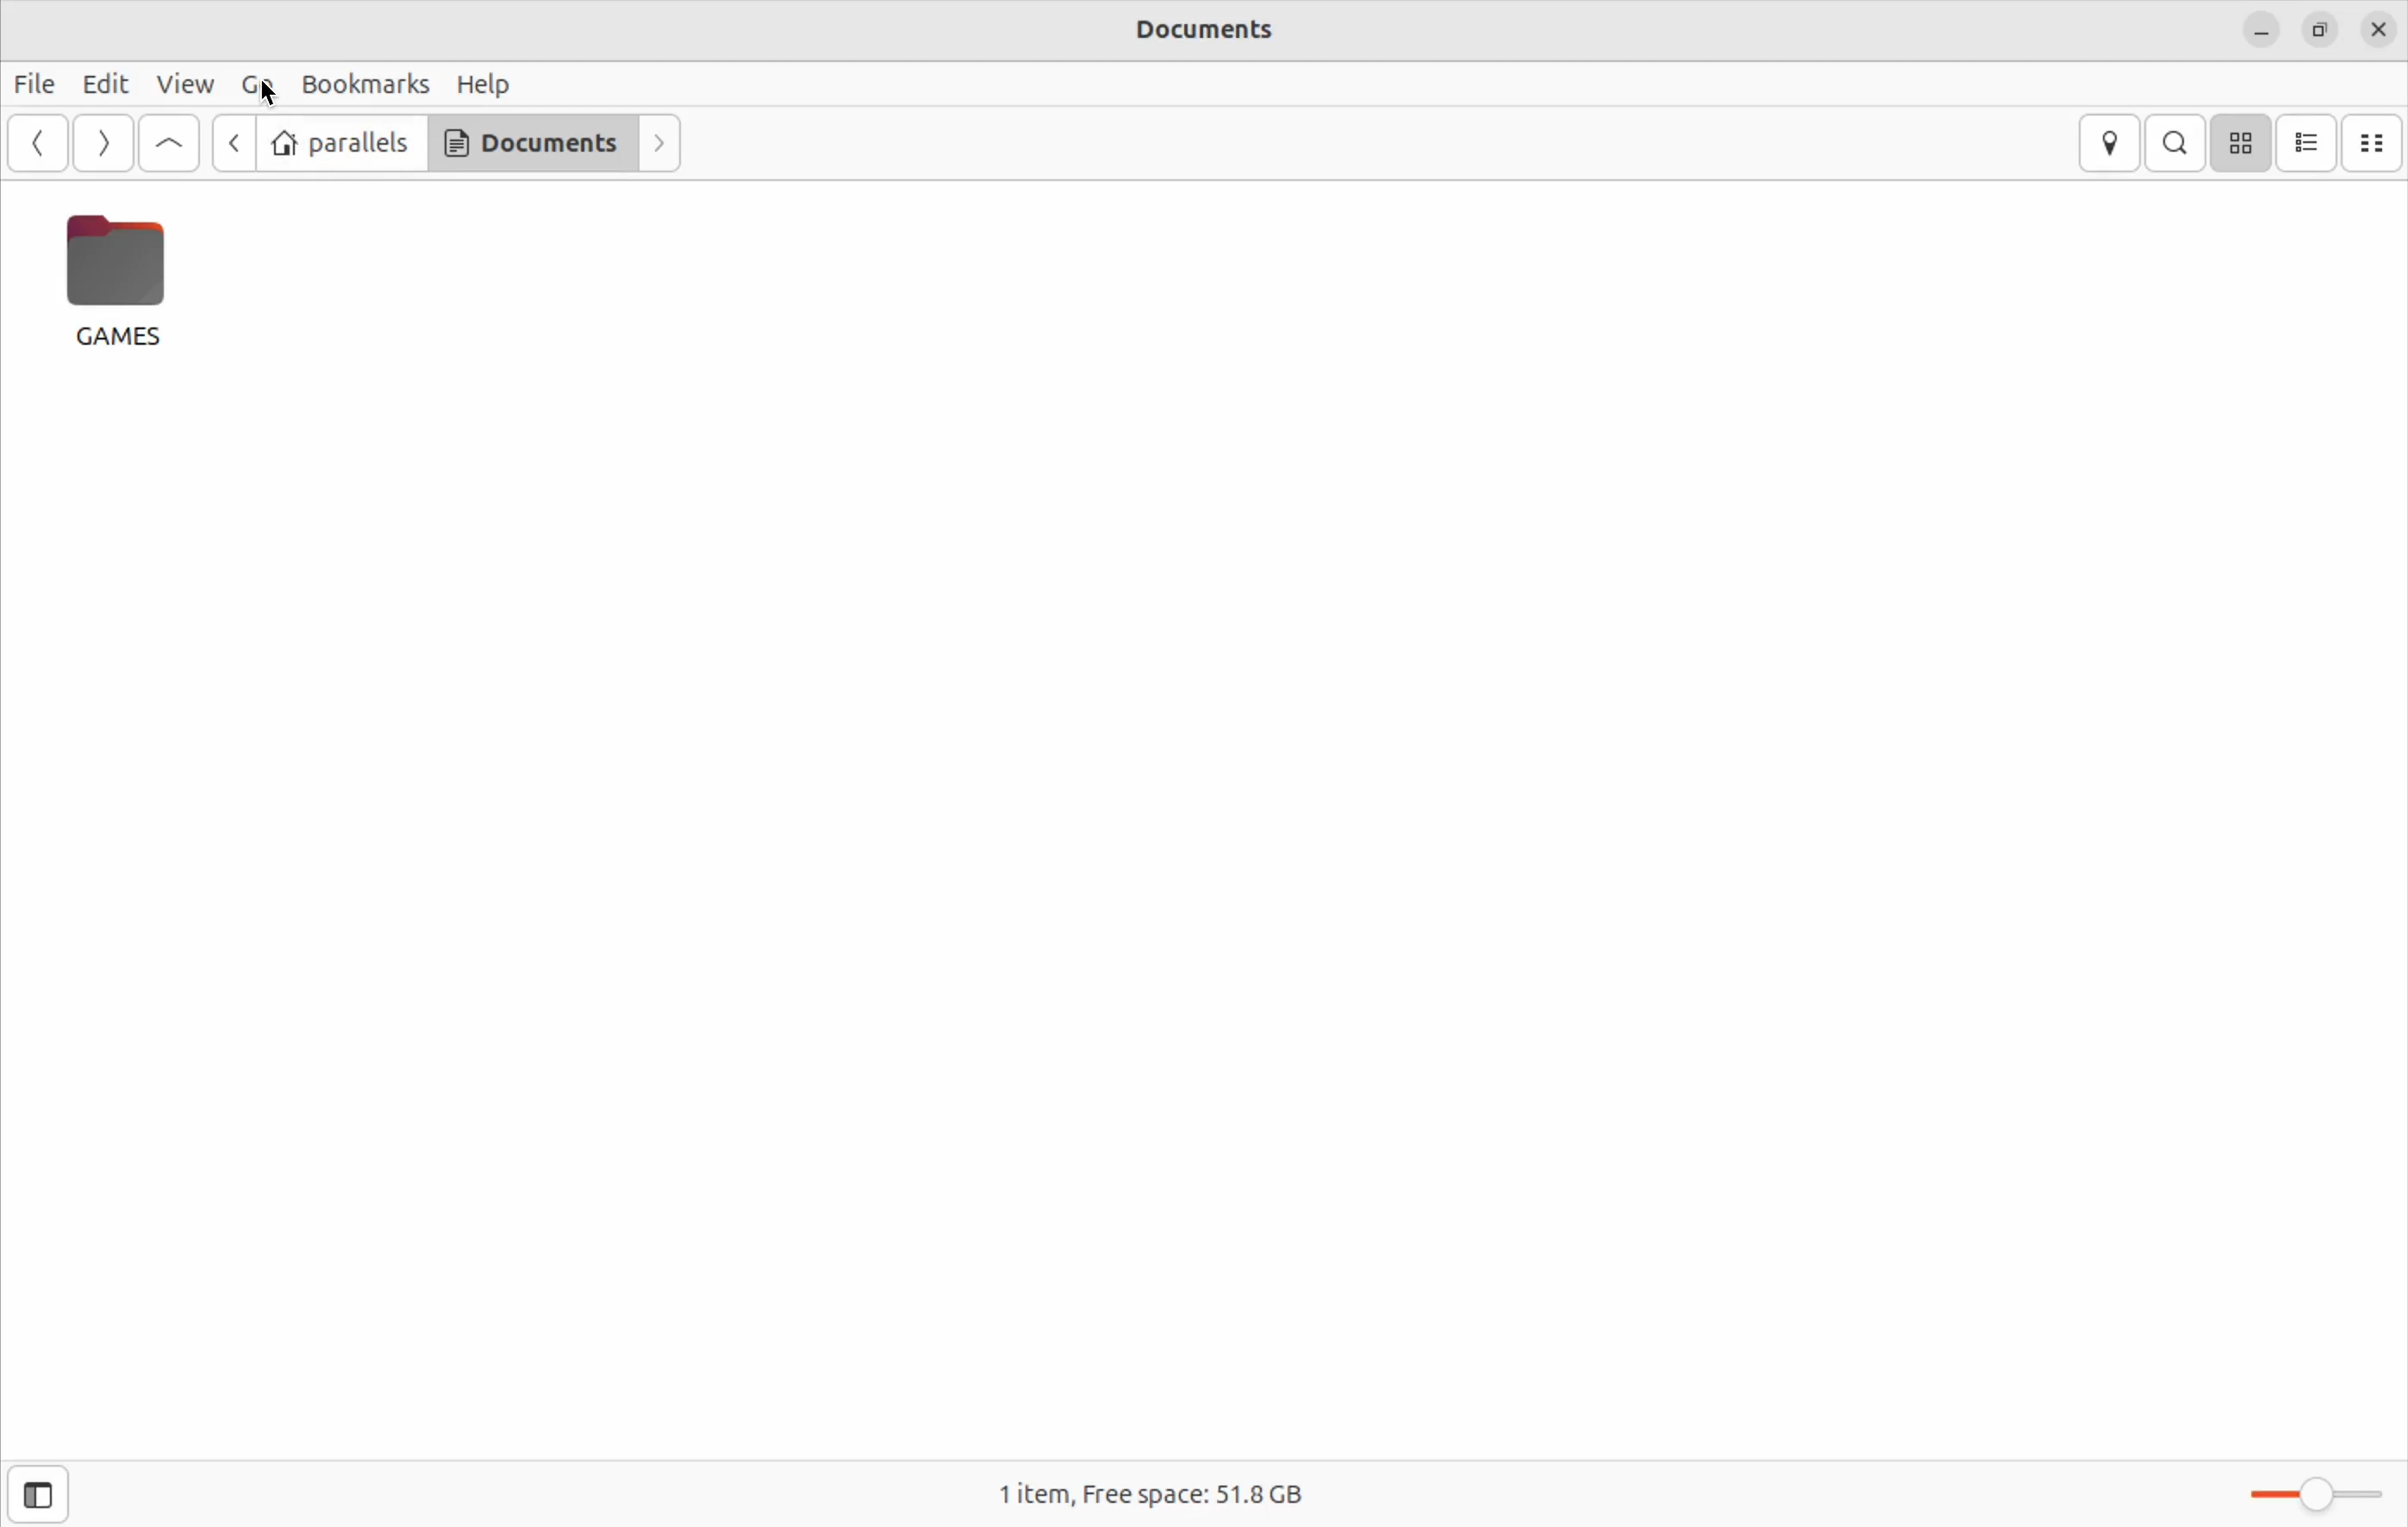 This screenshot has height=1527, width=2408. What do you see at coordinates (493, 85) in the screenshot?
I see `help` at bounding box center [493, 85].